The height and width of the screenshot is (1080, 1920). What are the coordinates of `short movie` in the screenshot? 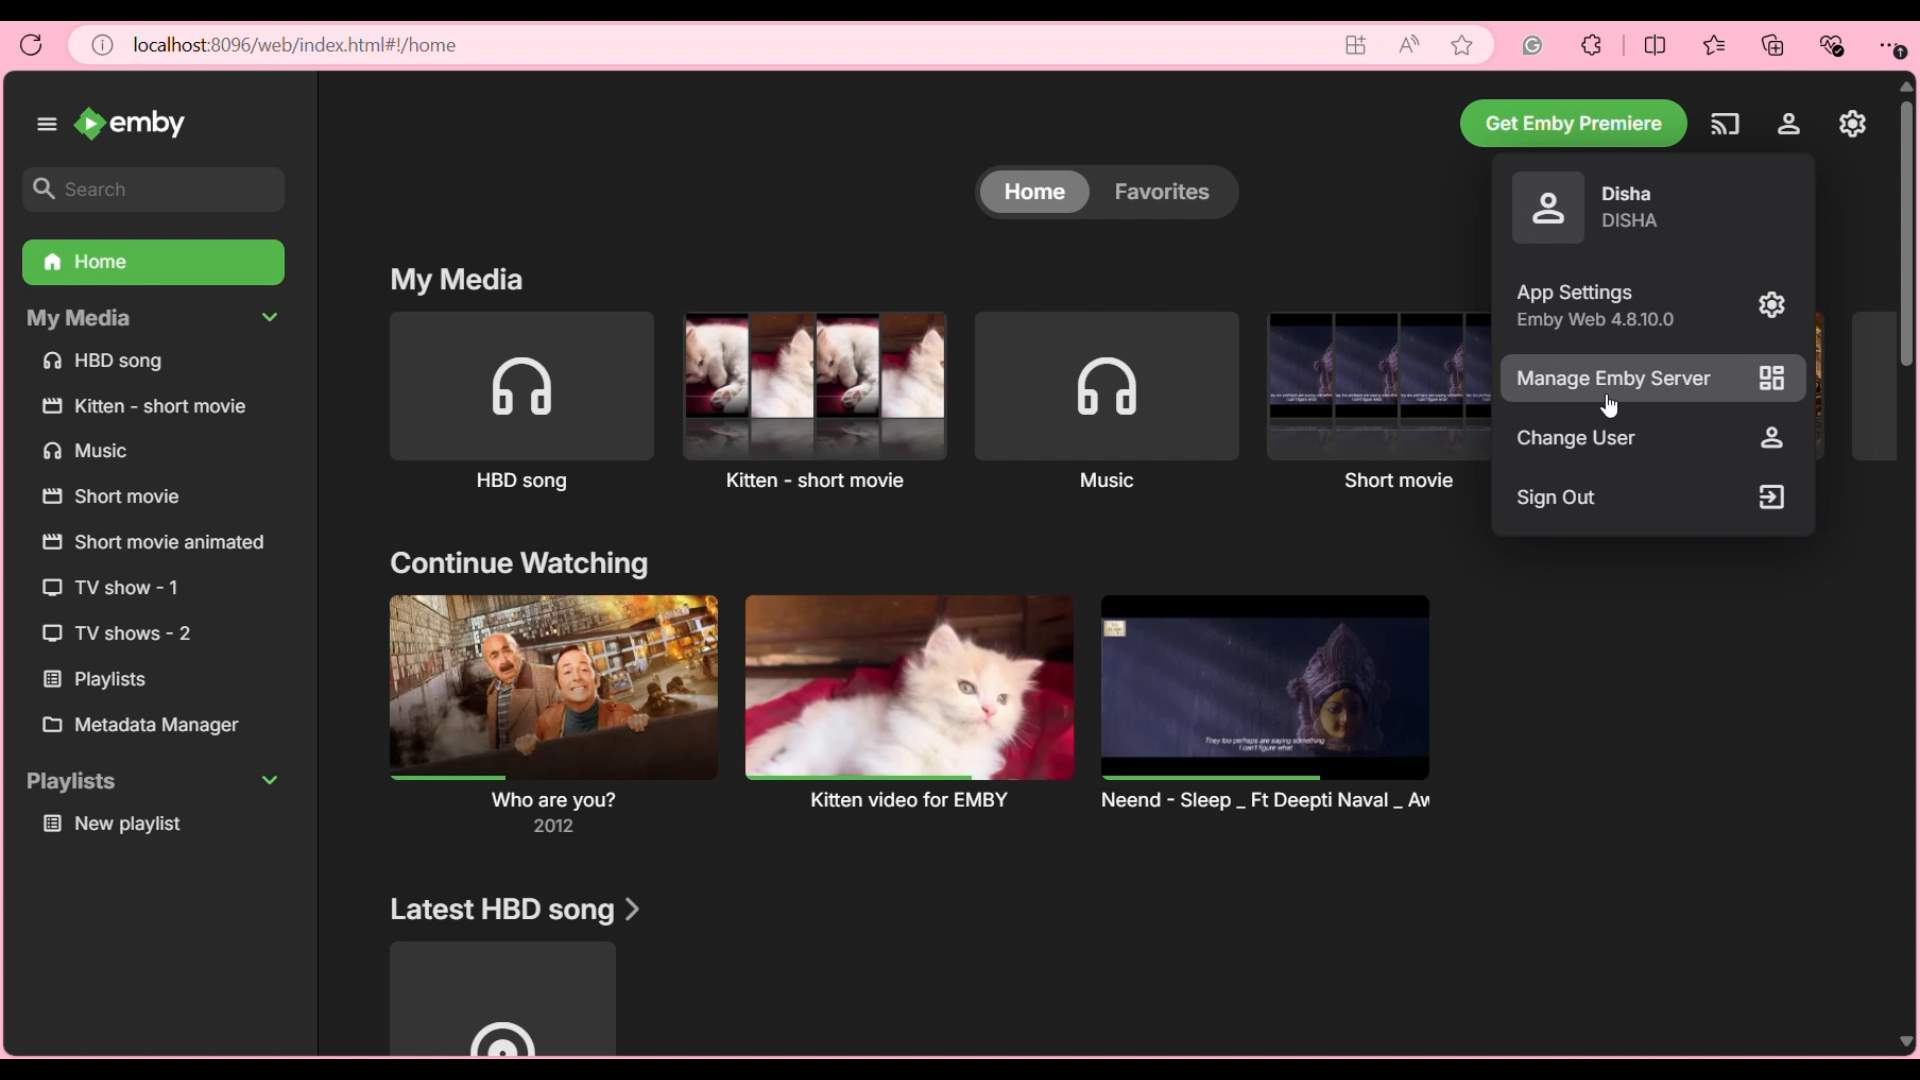 It's located at (1370, 408).